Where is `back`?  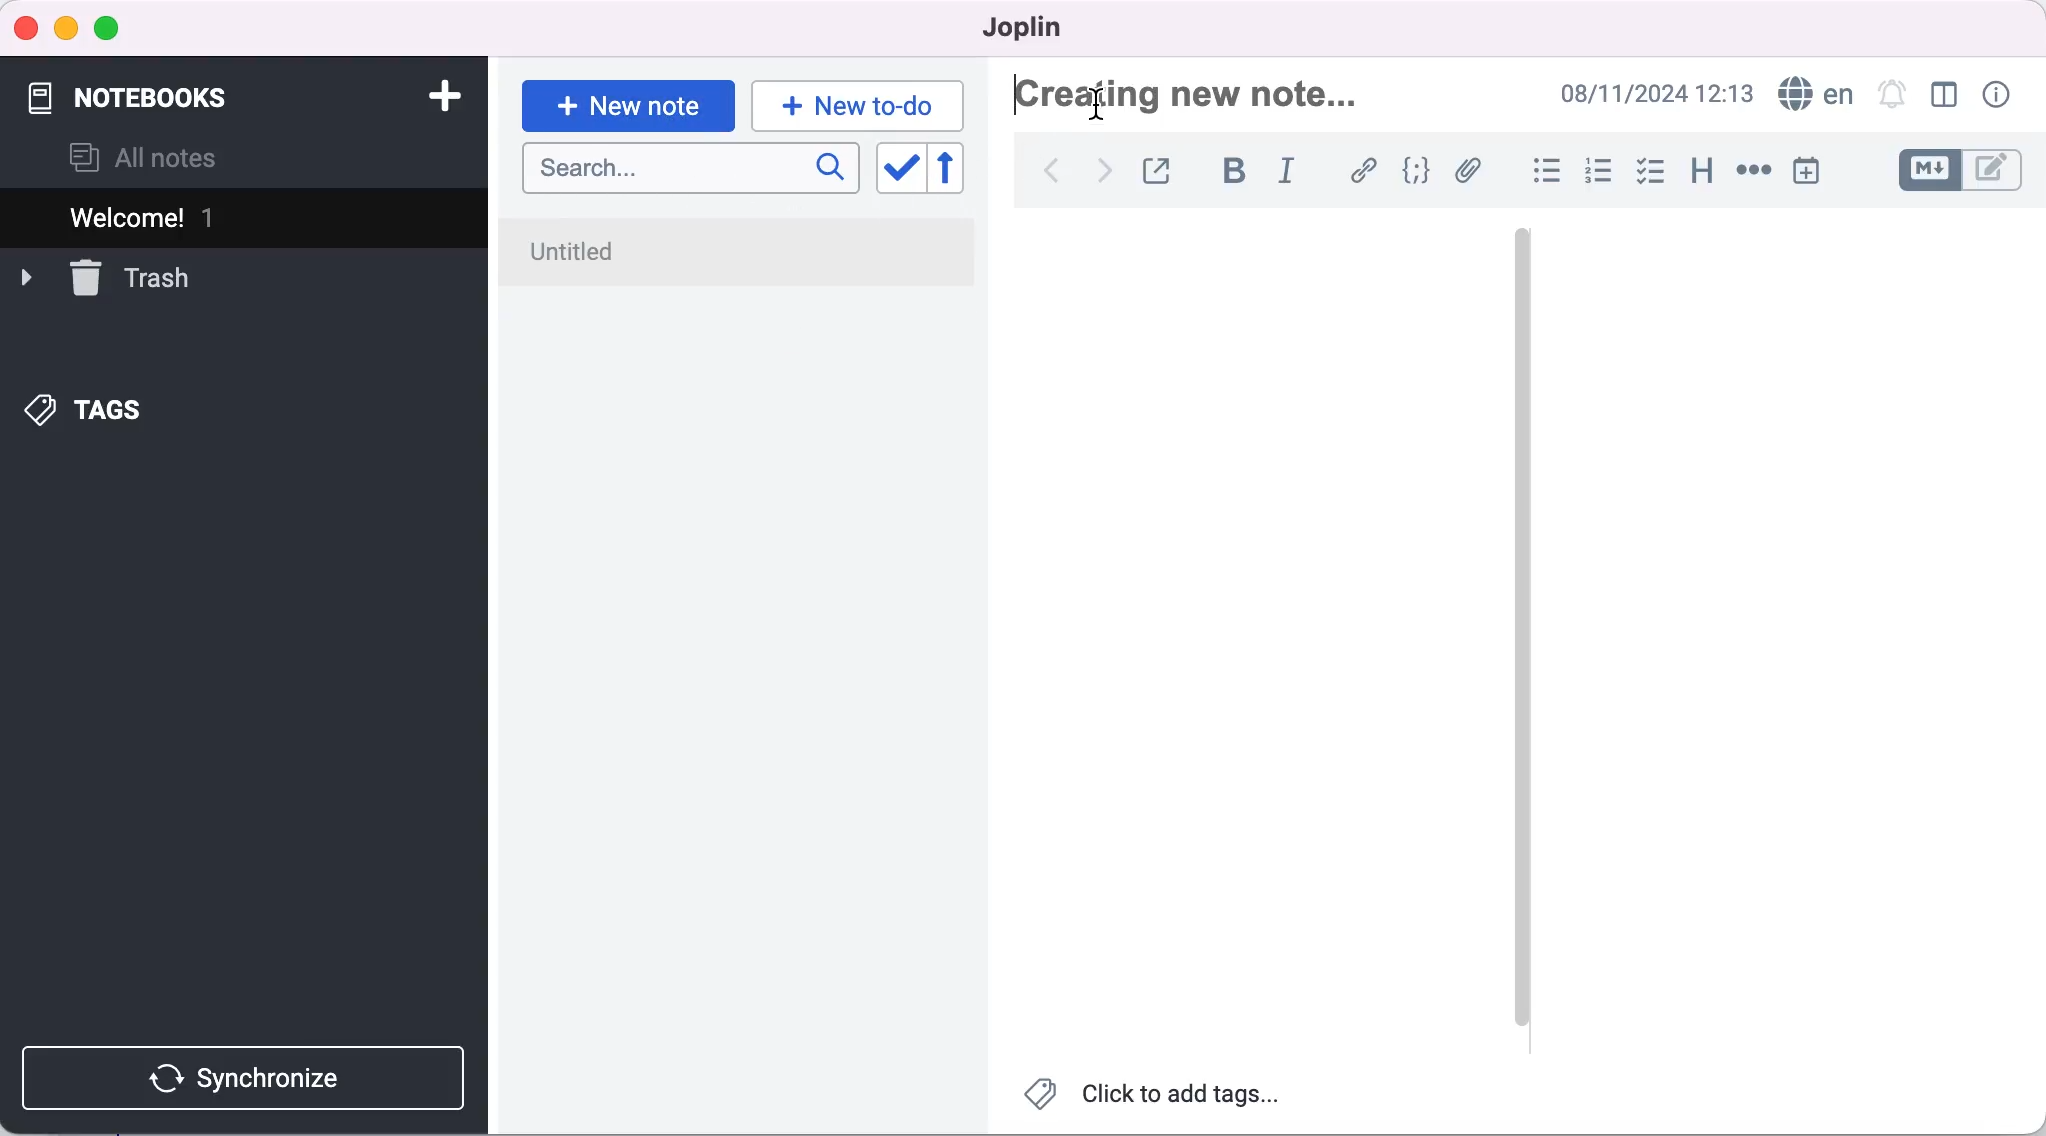
back is located at coordinates (1050, 171).